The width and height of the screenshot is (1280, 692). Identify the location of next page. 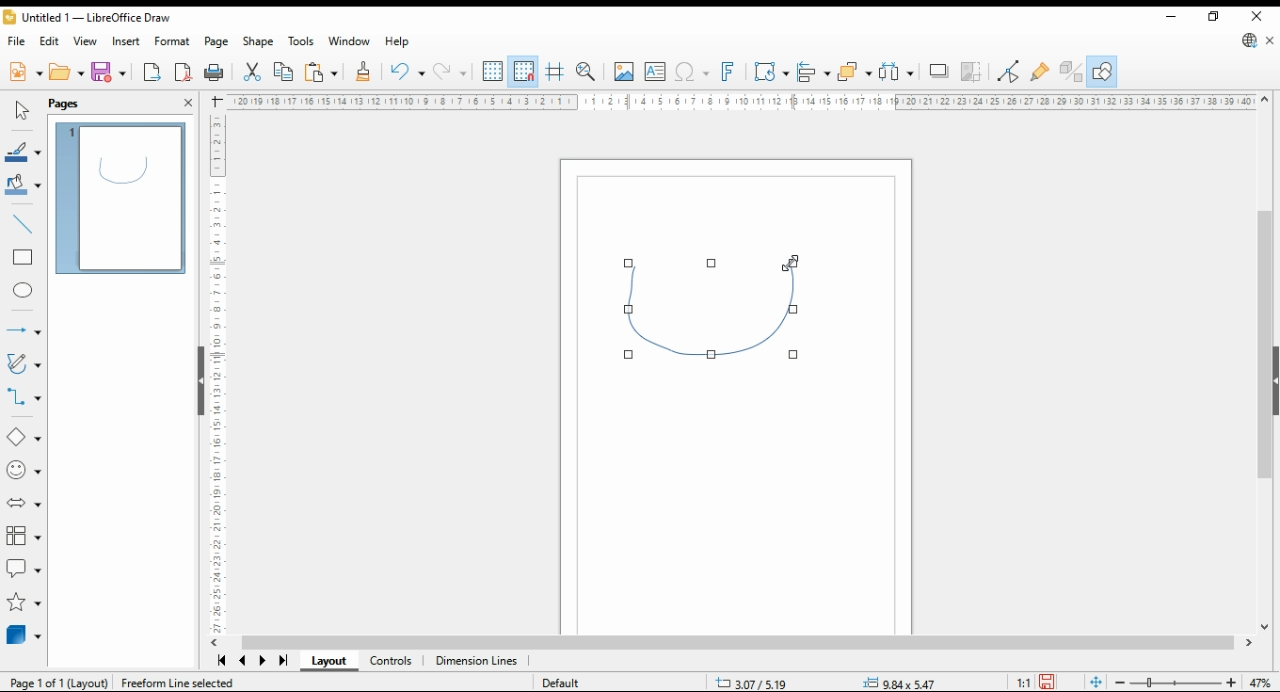
(262, 661).